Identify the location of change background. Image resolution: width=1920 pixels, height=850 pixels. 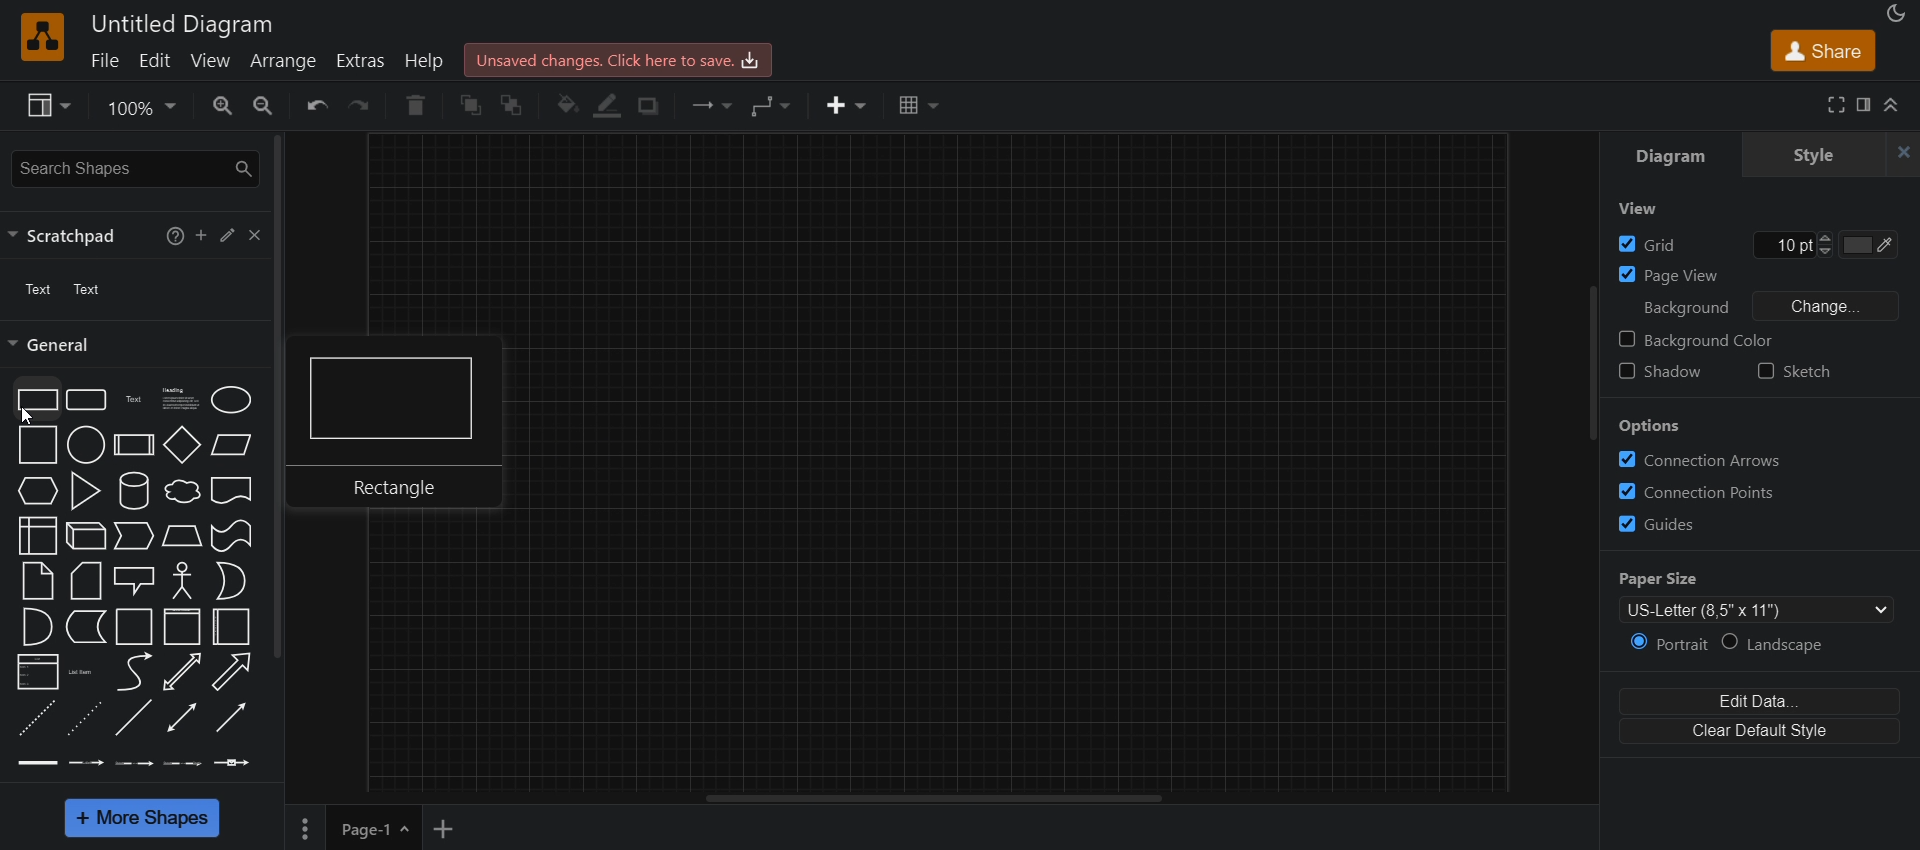
(1829, 307).